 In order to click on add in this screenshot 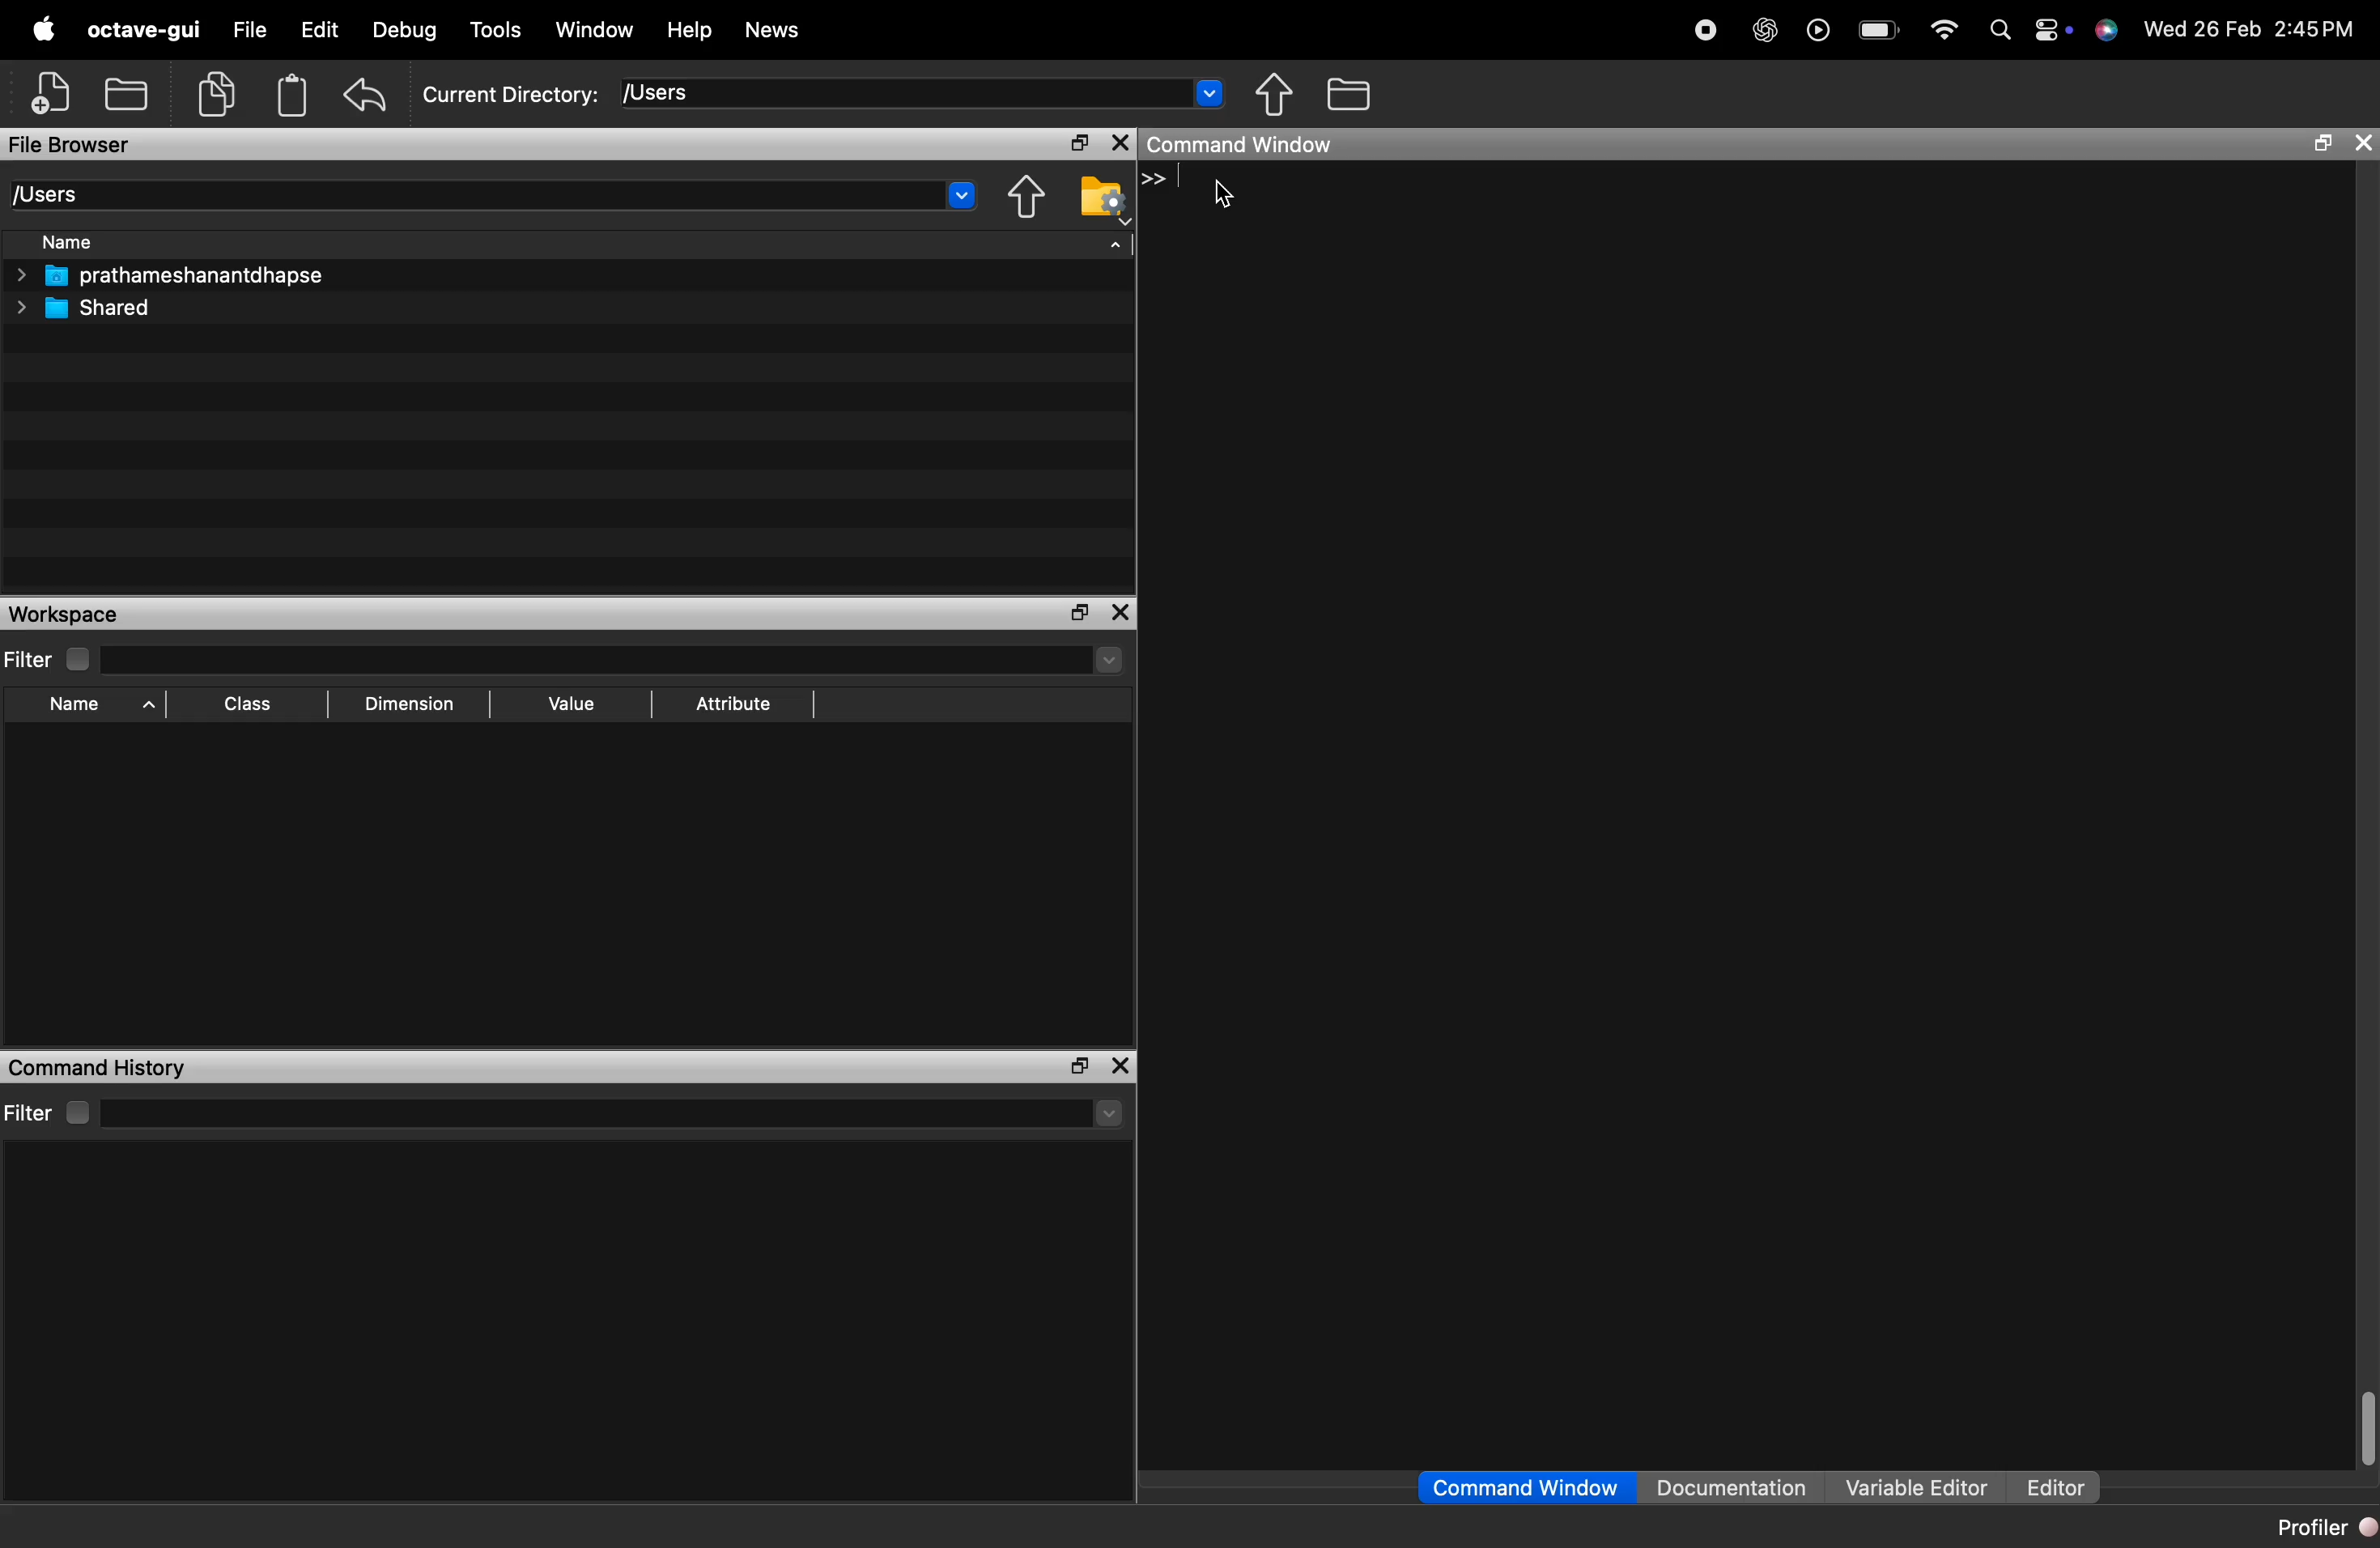, I will do `click(41, 95)`.